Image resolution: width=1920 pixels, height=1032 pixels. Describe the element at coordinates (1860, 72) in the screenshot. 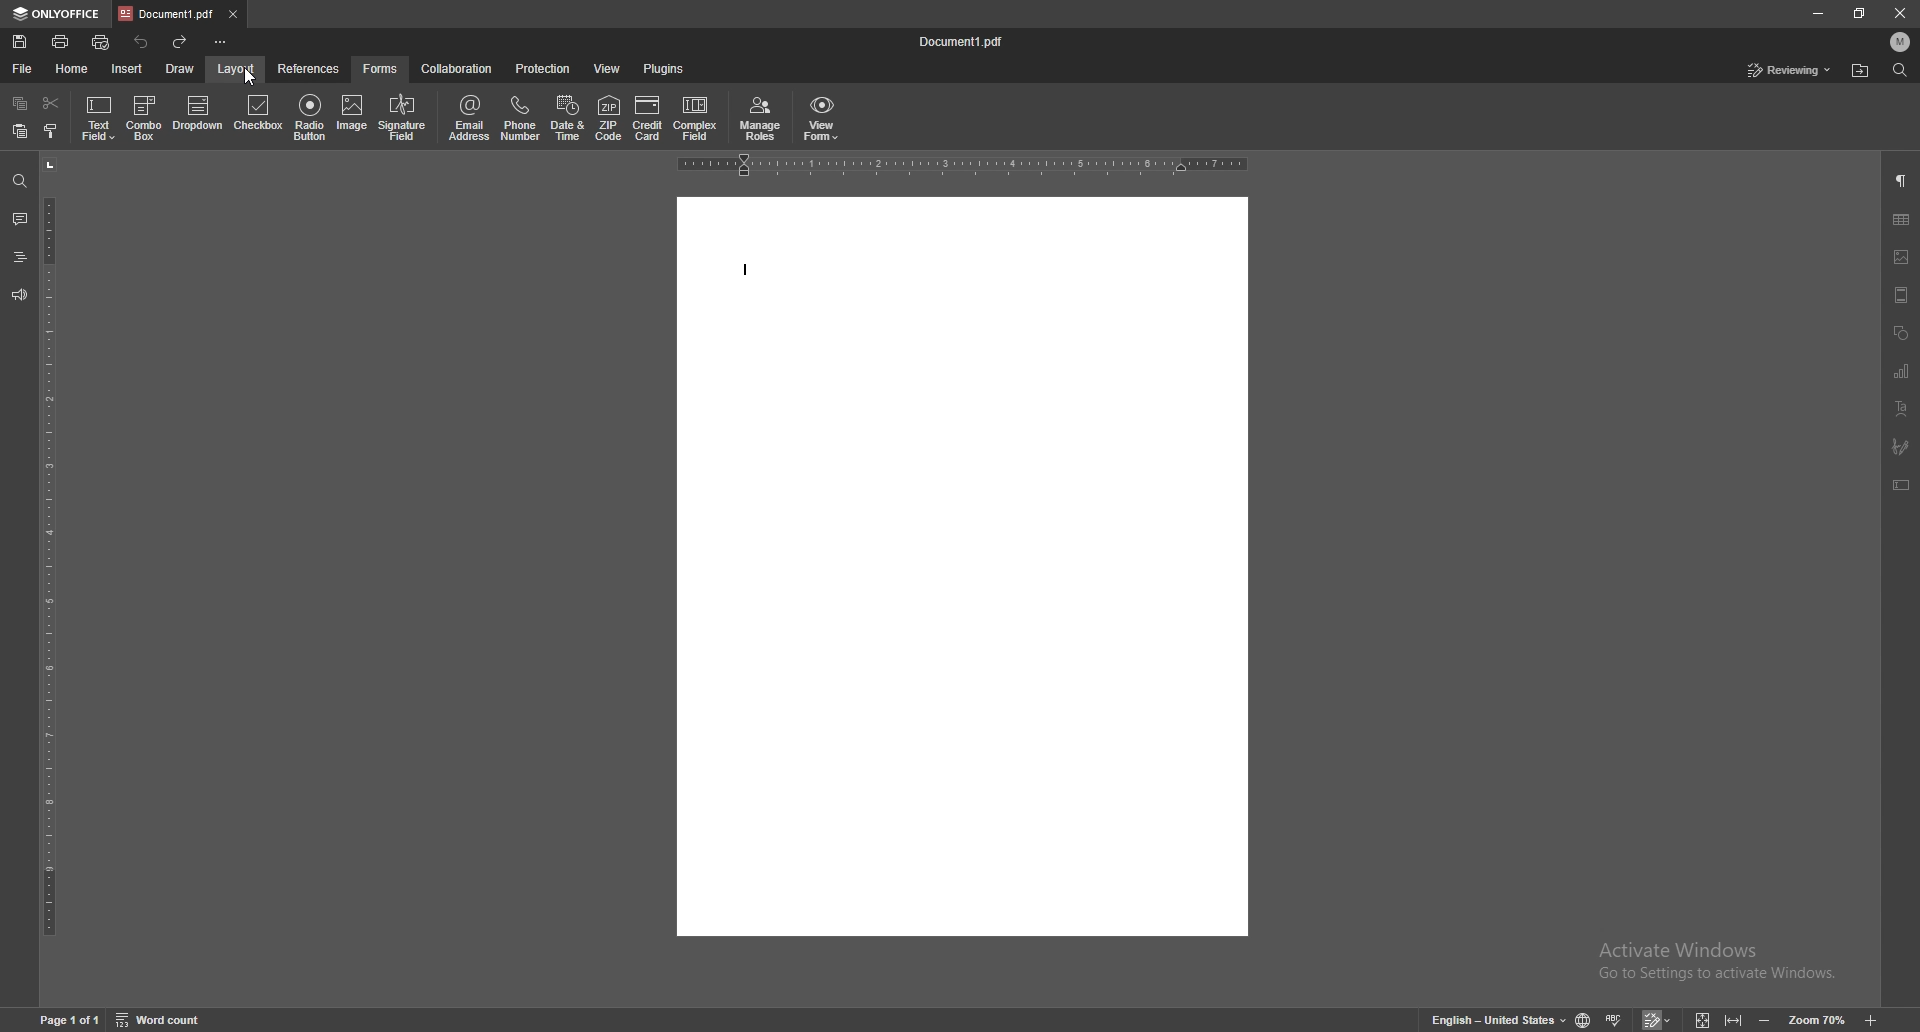

I see `locate file` at that location.